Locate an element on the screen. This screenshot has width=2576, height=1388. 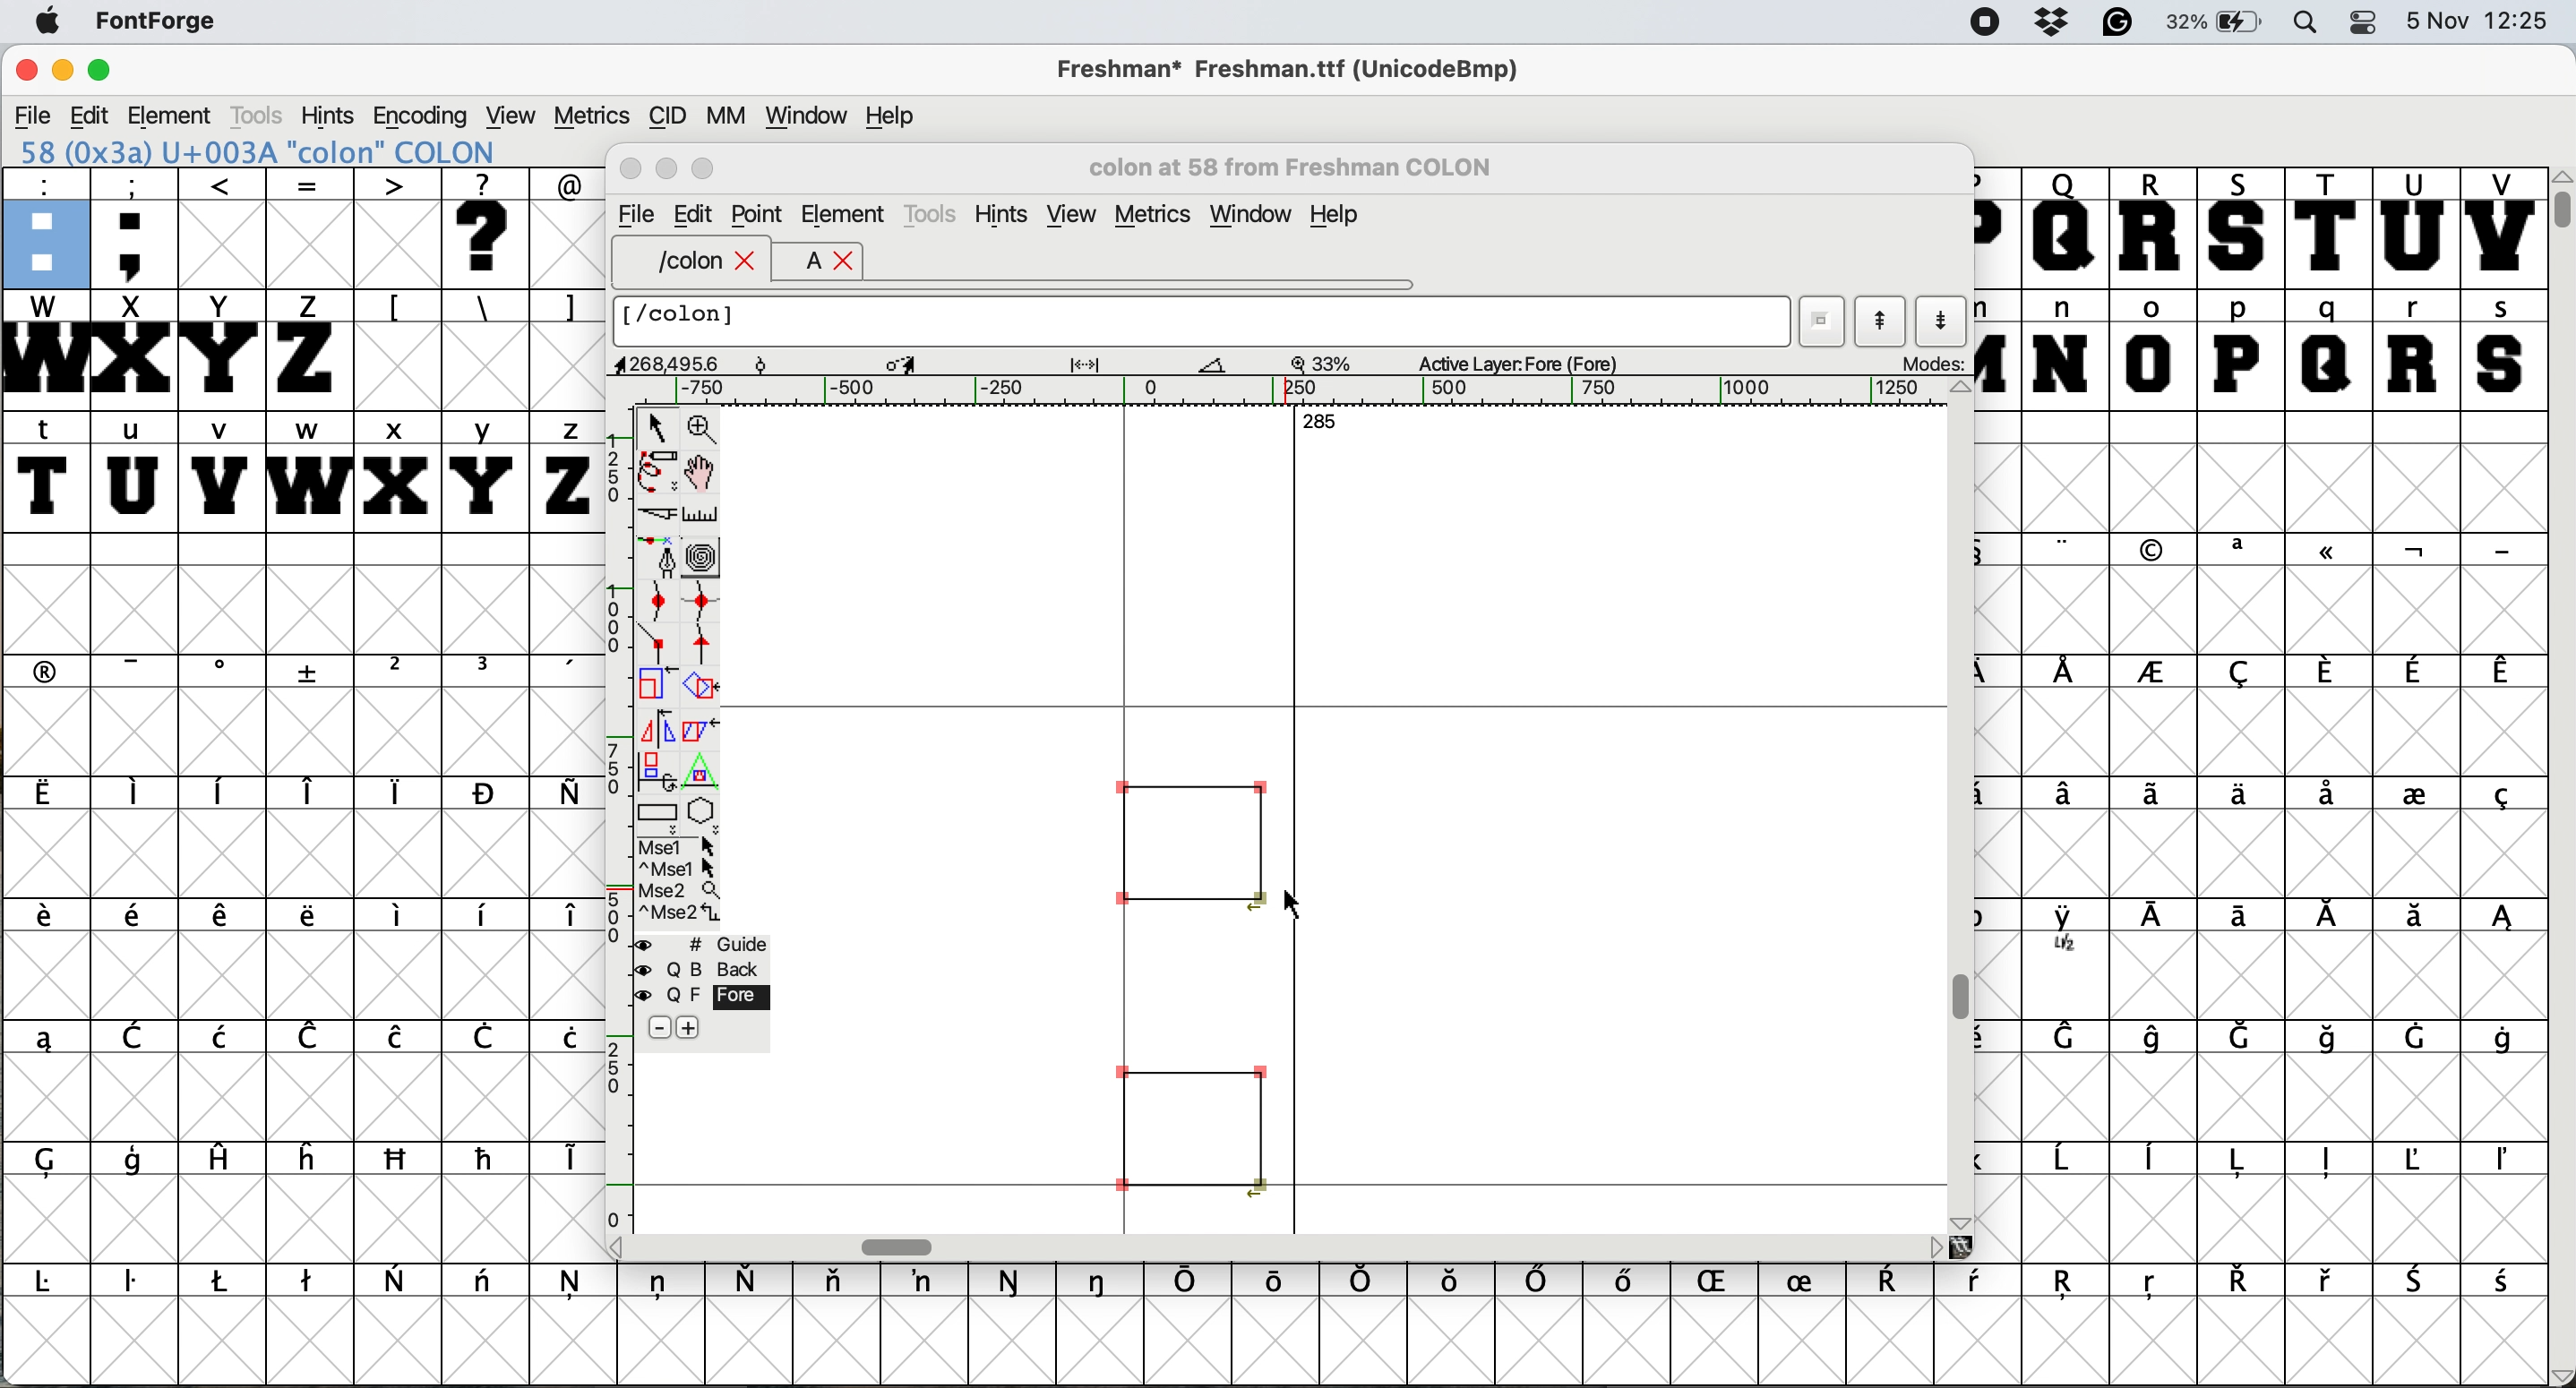
symbol is located at coordinates (1981, 1284).